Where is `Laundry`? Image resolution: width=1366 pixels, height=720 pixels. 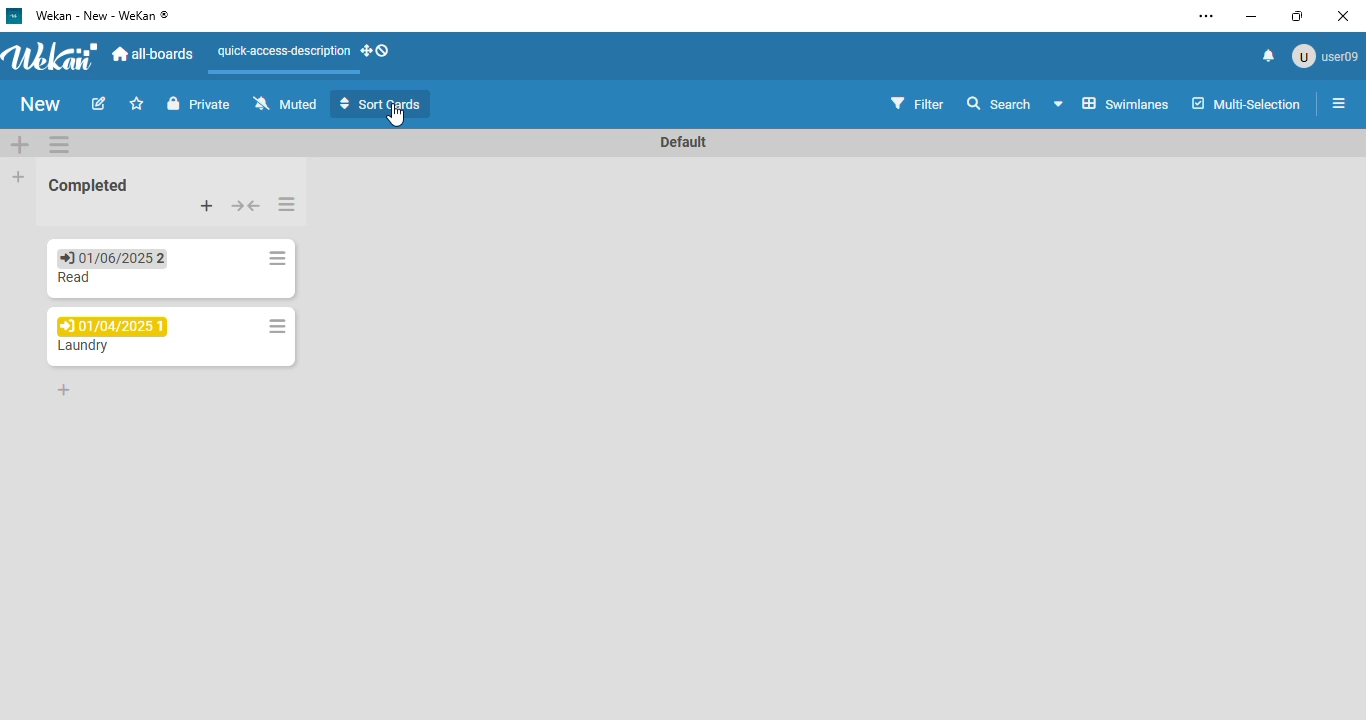
Laundry is located at coordinates (82, 346).